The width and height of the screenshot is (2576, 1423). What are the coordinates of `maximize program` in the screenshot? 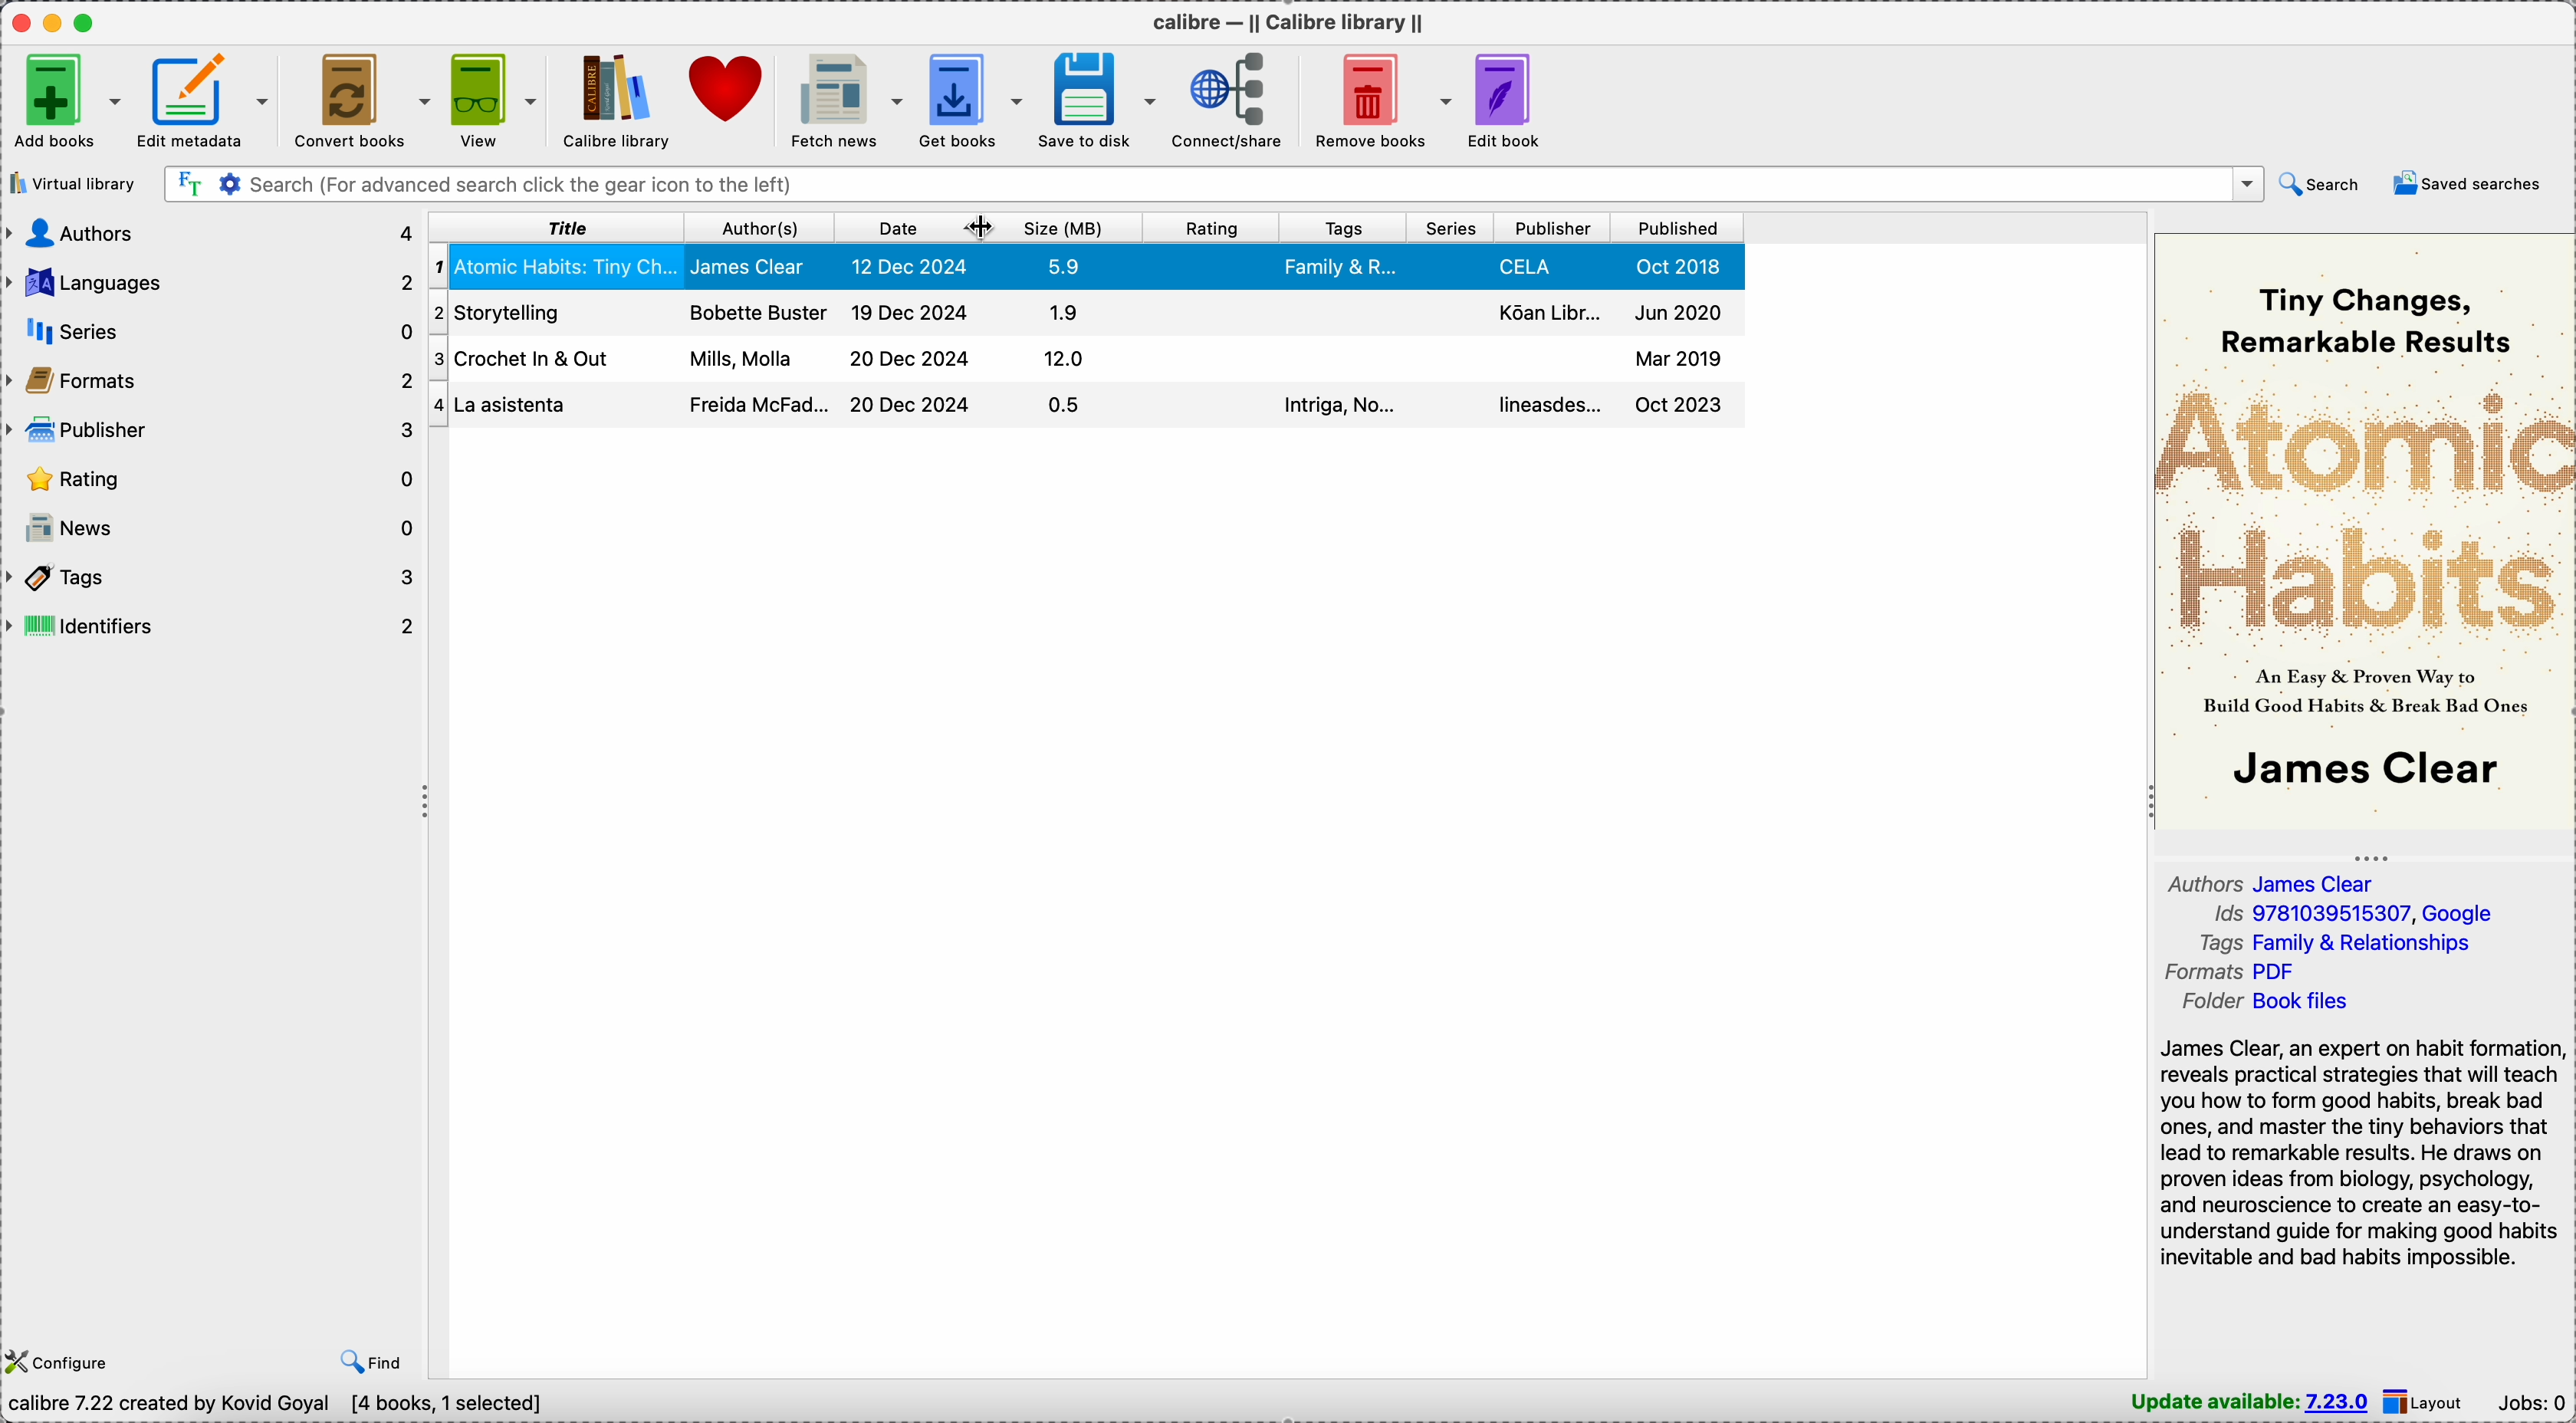 It's located at (88, 22).